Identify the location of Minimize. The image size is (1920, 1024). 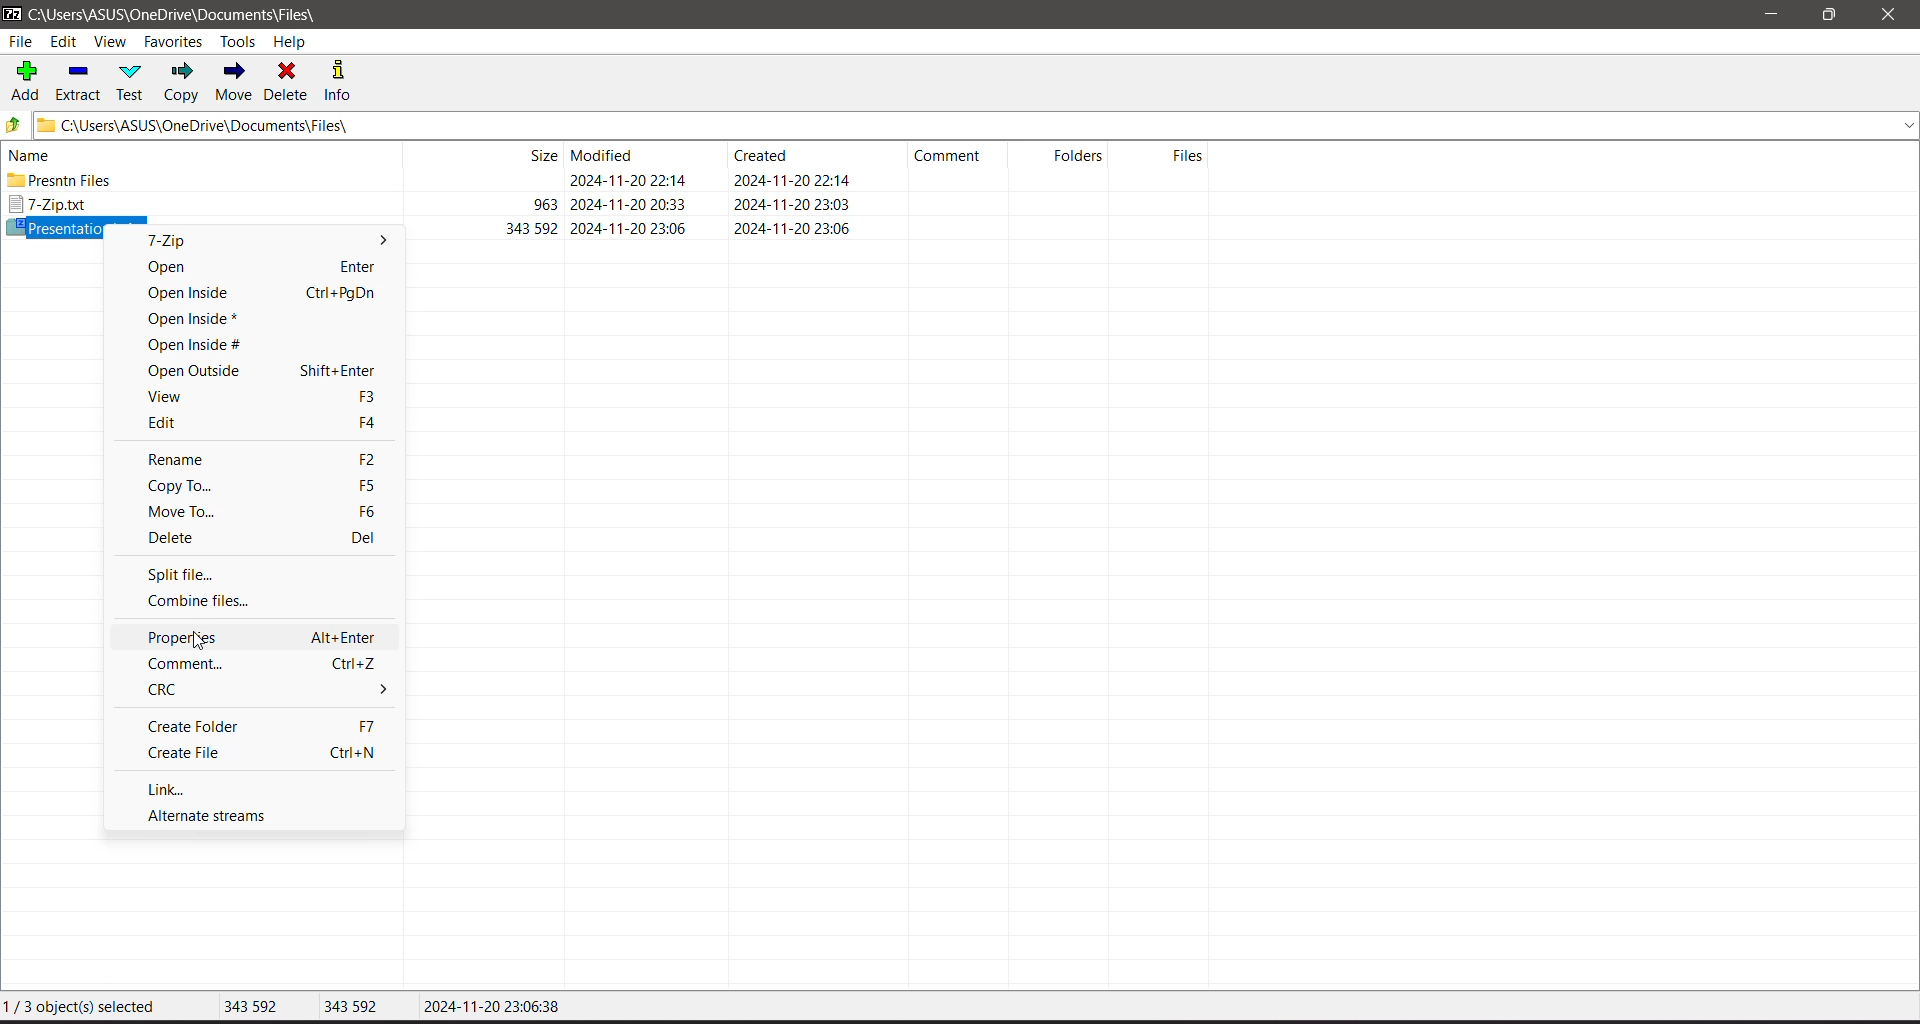
(1772, 15).